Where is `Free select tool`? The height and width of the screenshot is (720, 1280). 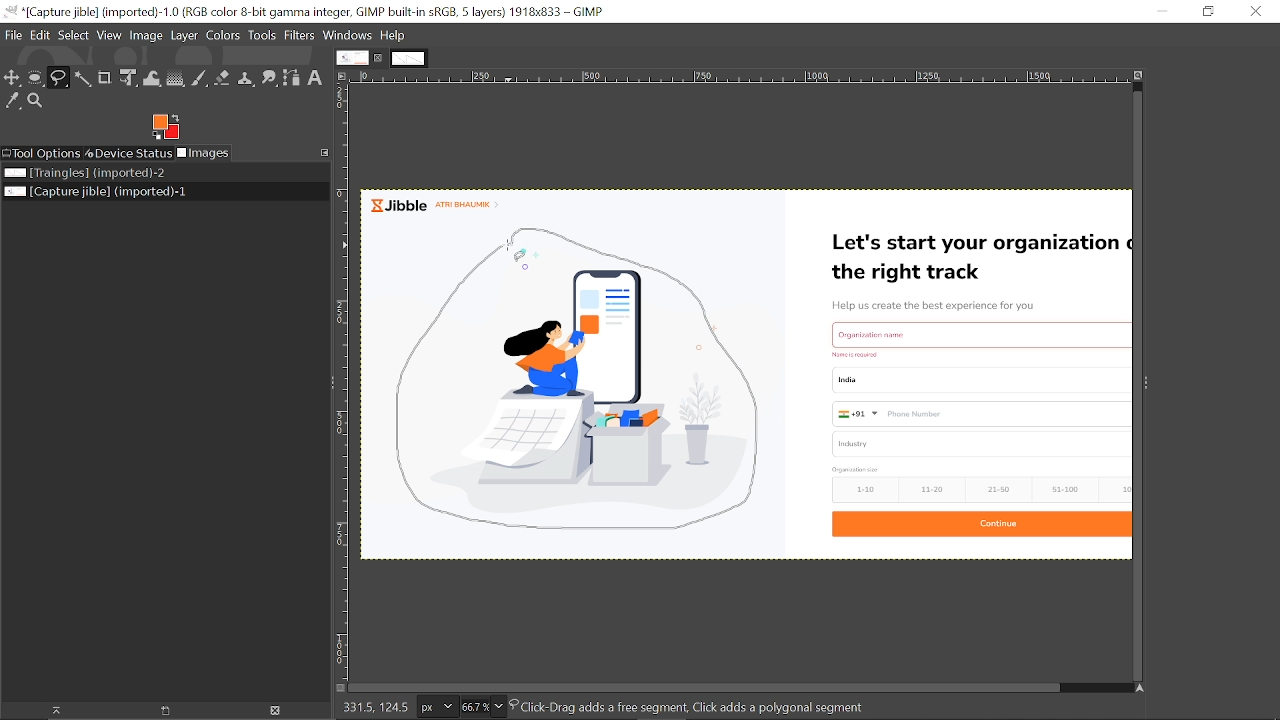 Free select tool is located at coordinates (60, 79).